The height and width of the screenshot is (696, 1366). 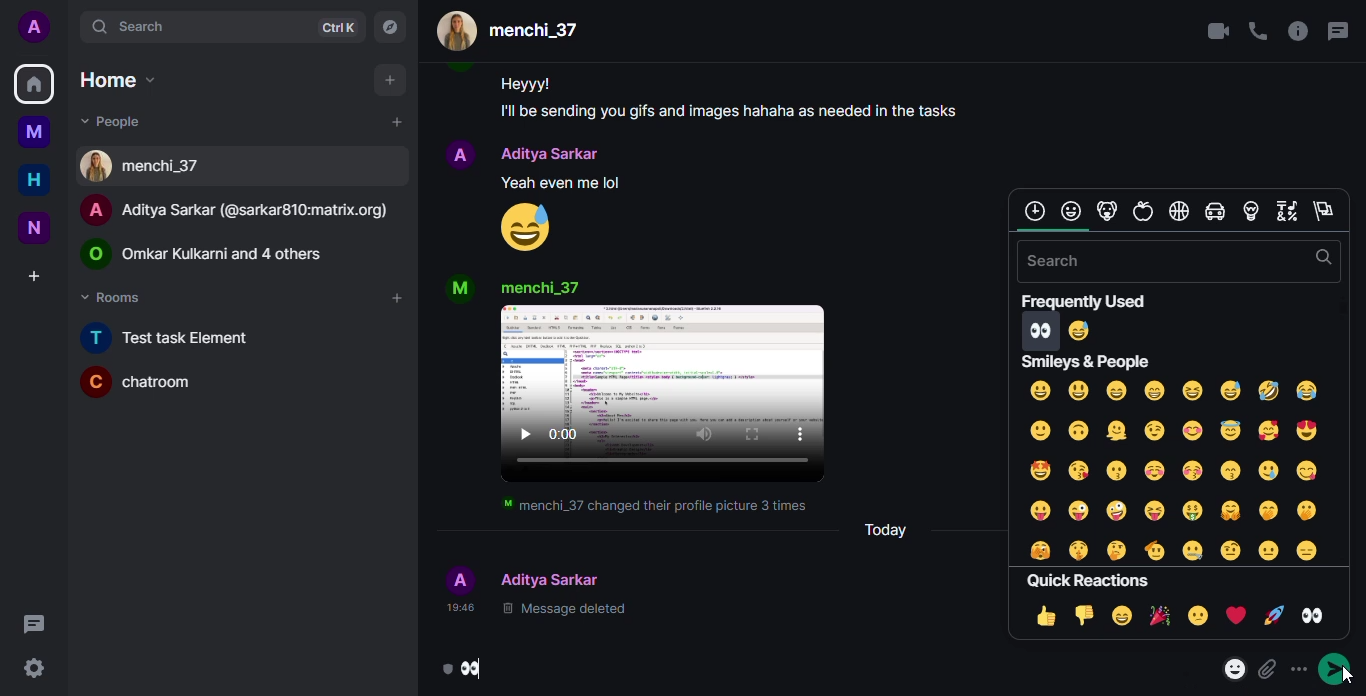 What do you see at coordinates (115, 297) in the screenshot?
I see `rooms drop down` at bounding box center [115, 297].